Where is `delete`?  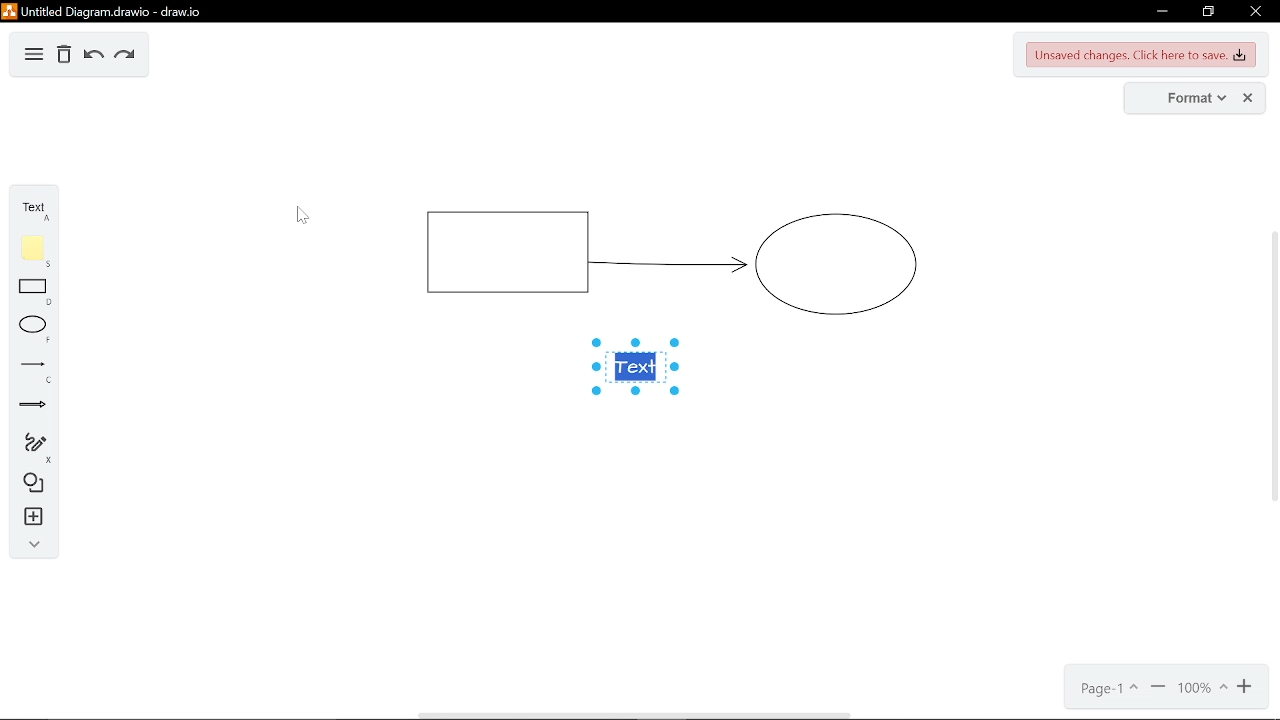
delete is located at coordinates (63, 53).